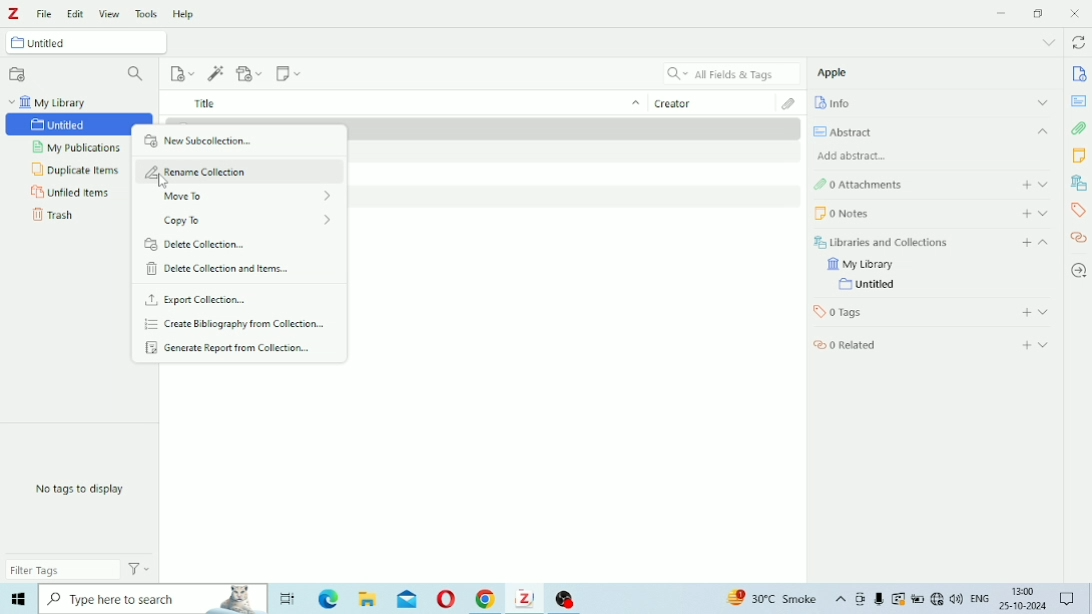  What do you see at coordinates (70, 192) in the screenshot?
I see `Unfiled Items` at bounding box center [70, 192].